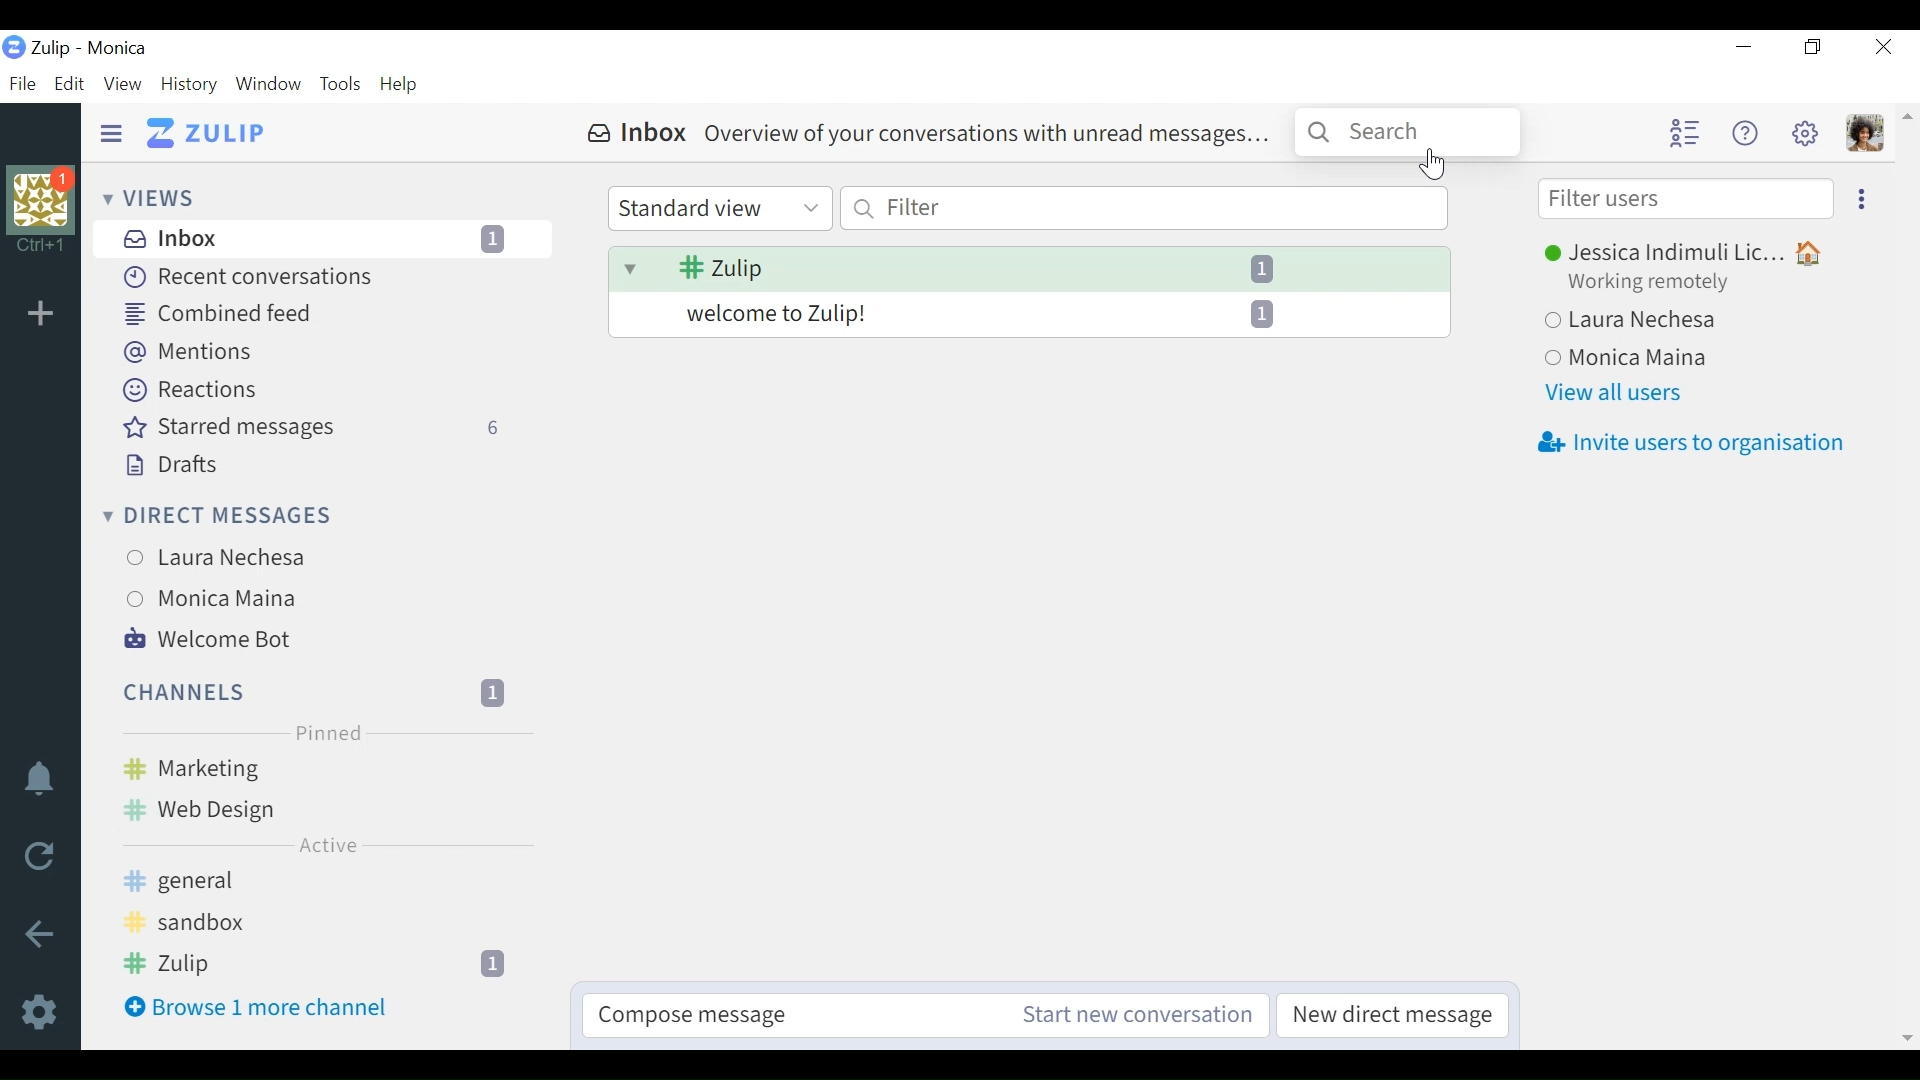 This screenshot has width=1920, height=1080. Describe the element at coordinates (321, 428) in the screenshot. I see `Starred messages` at that location.